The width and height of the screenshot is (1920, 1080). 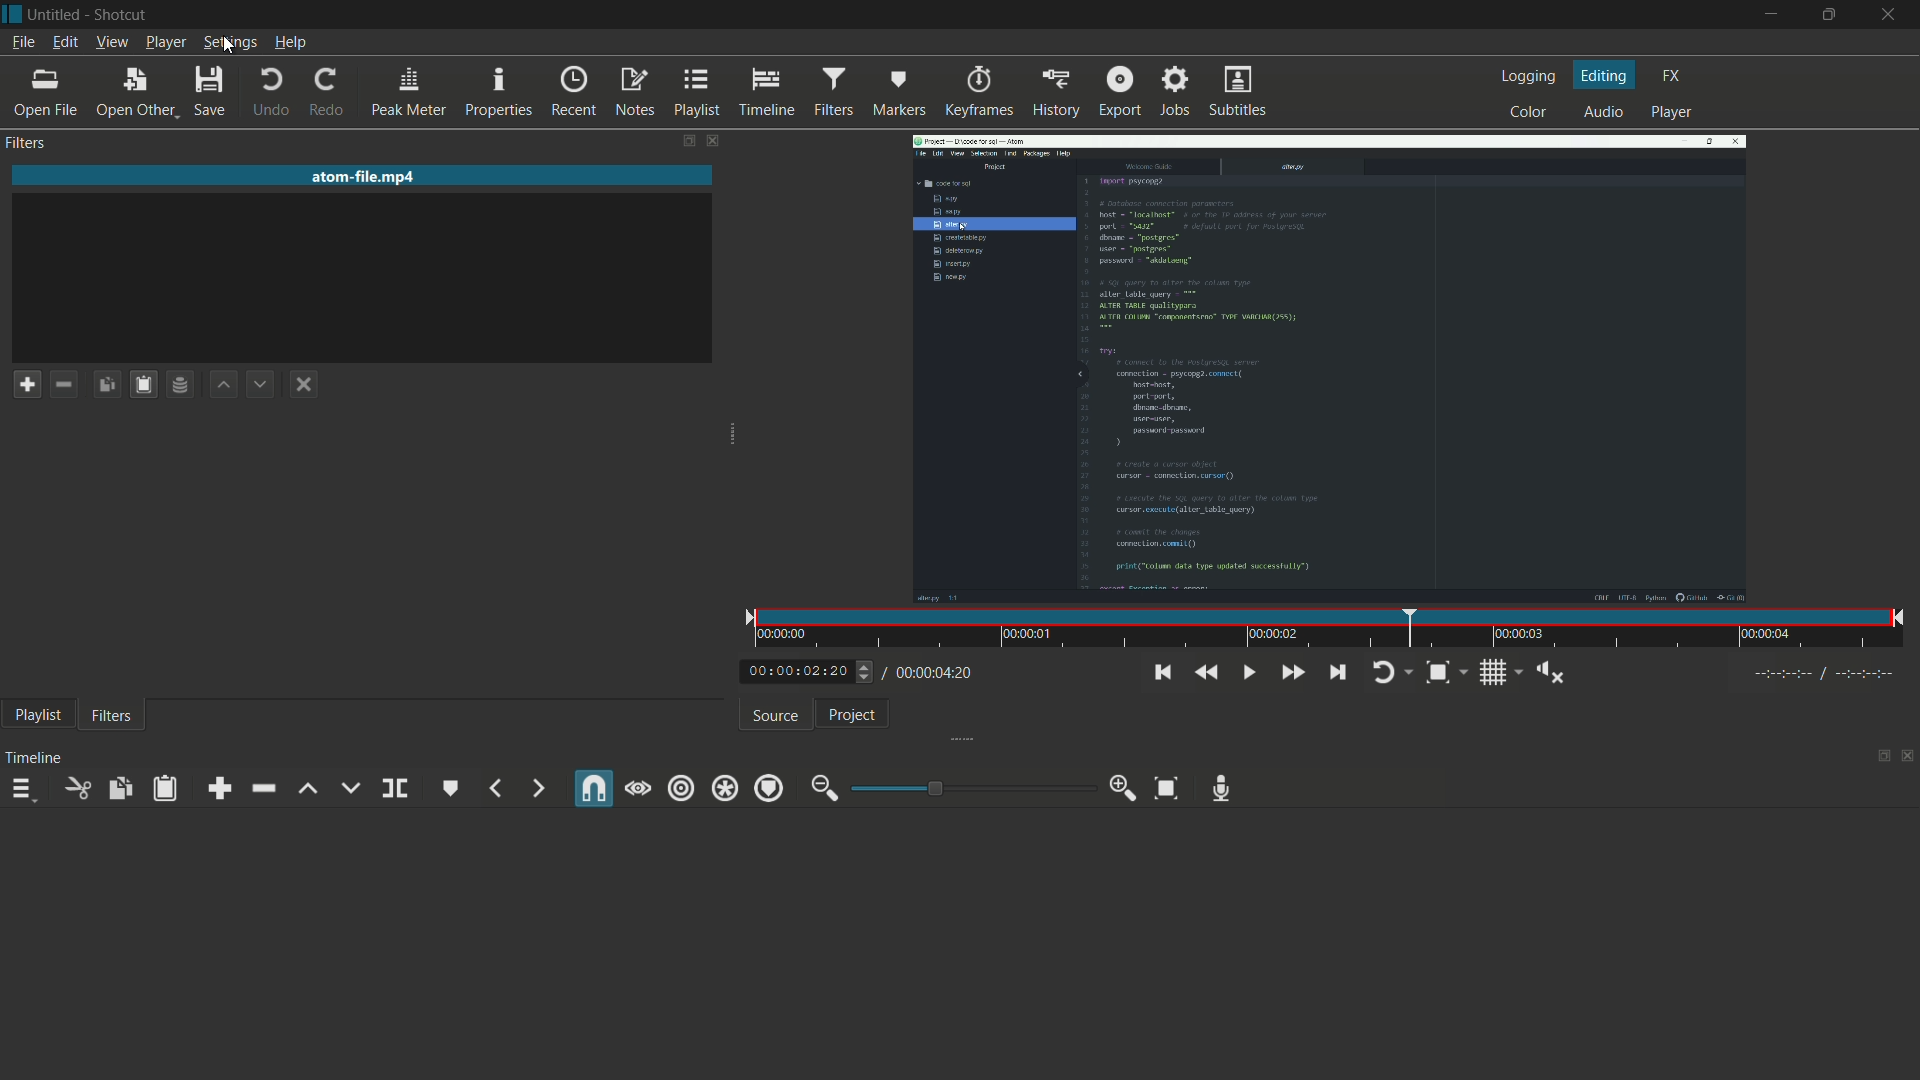 I want to click on zoom in, so click(x=1125, y=788).